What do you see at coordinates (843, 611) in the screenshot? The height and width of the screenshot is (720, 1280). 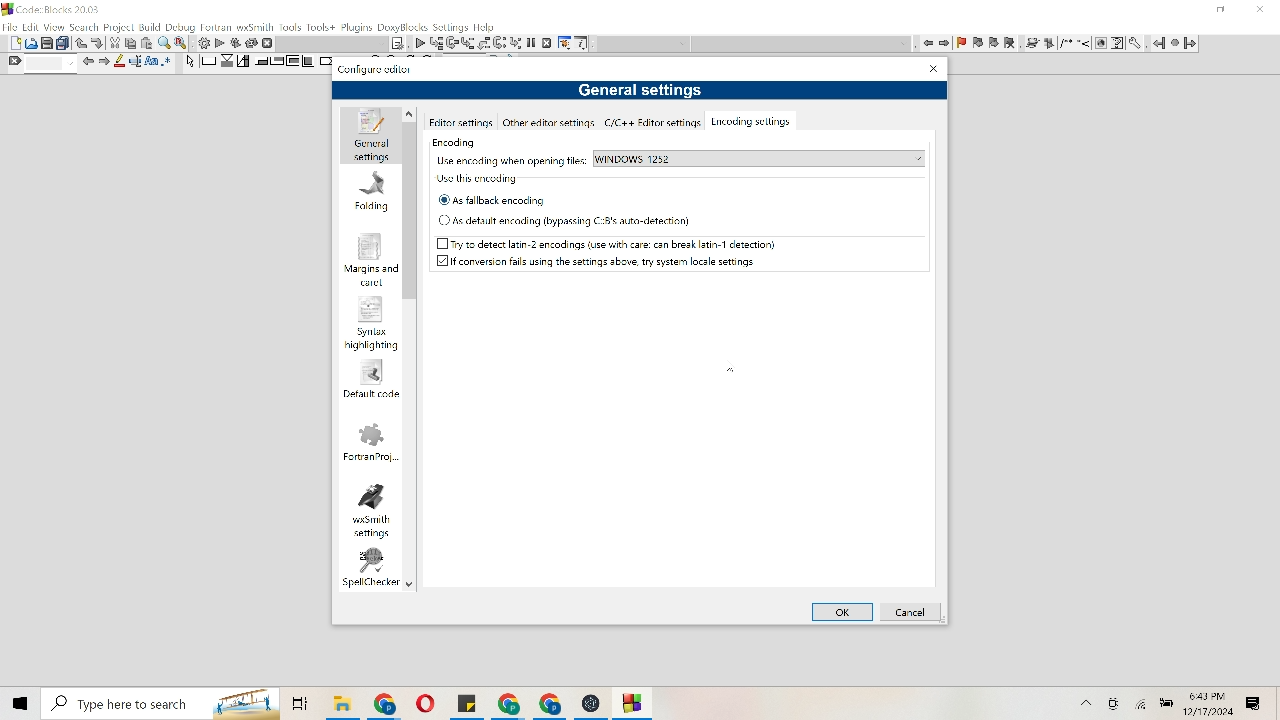 I see `Ok` at bounding box center [843, 611].